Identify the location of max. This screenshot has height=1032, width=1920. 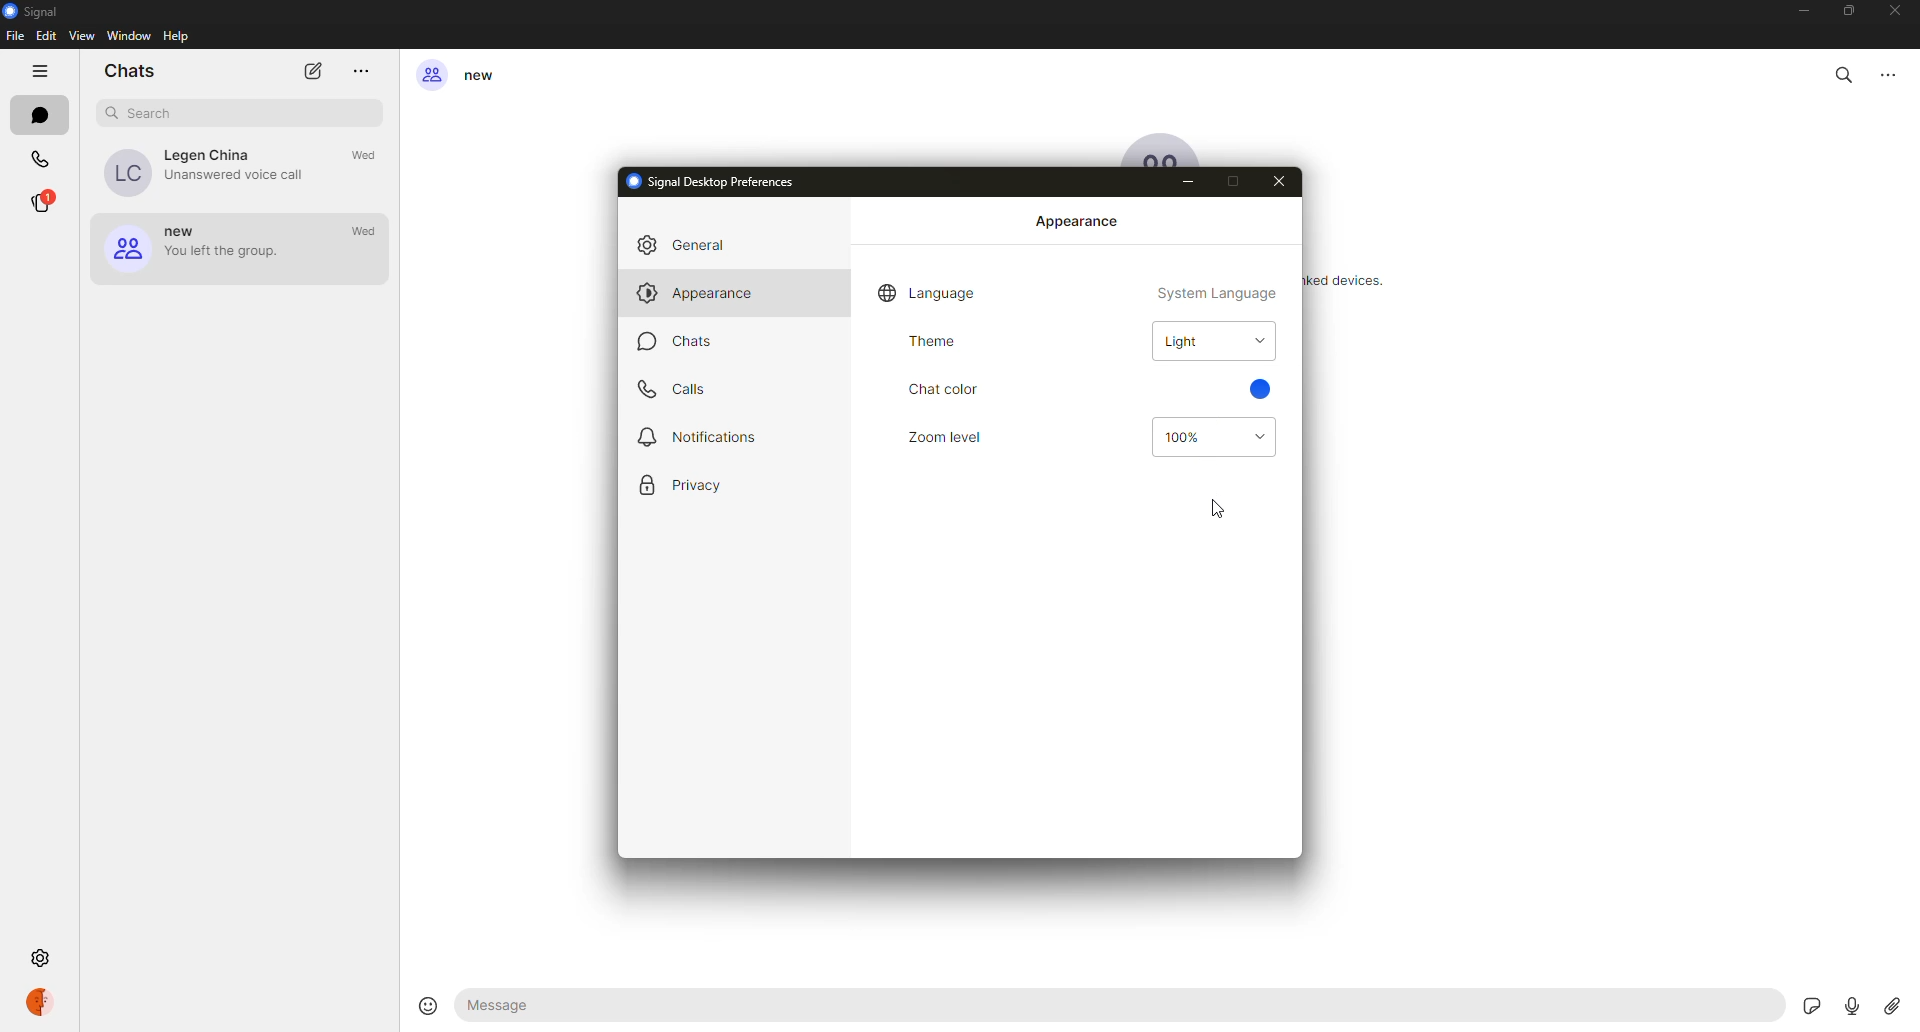
(1238, 181).